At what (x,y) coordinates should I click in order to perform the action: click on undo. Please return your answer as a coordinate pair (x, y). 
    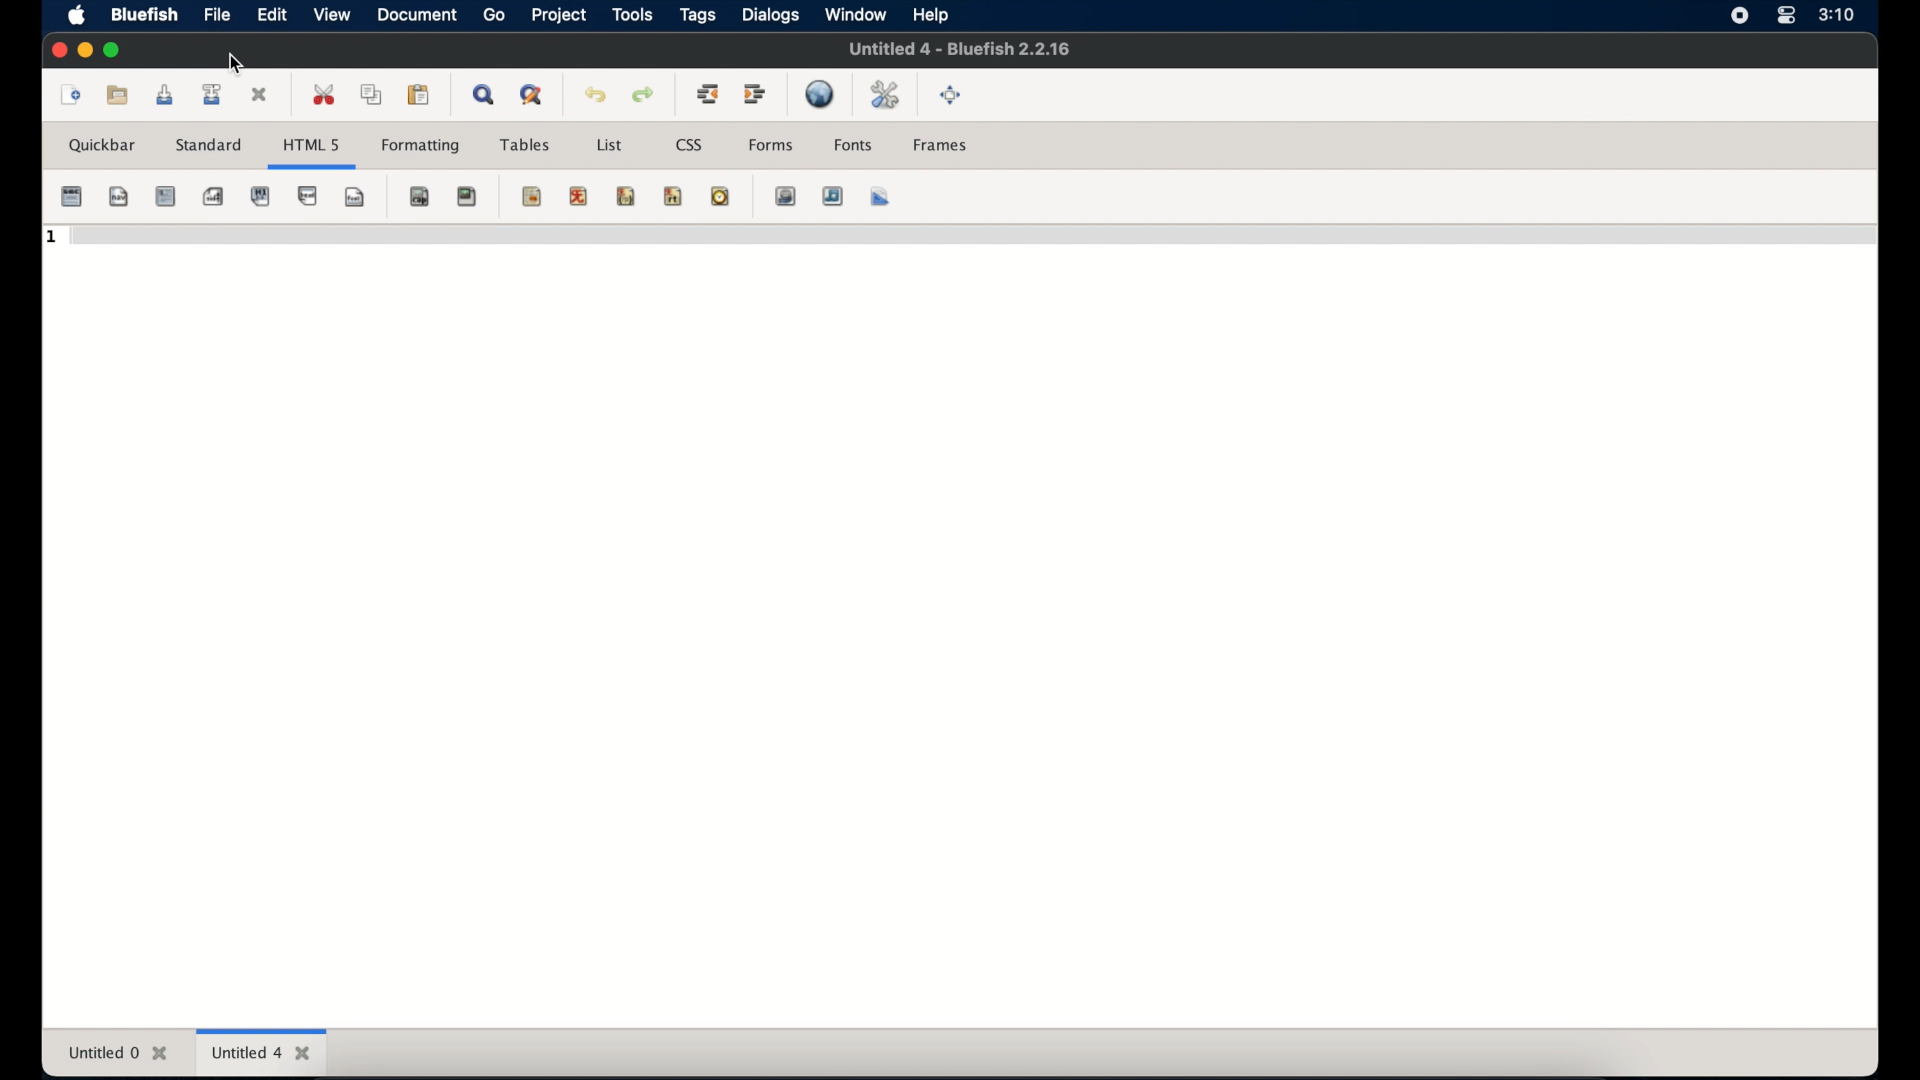
    Looking at the image, I should click on (596, 95).